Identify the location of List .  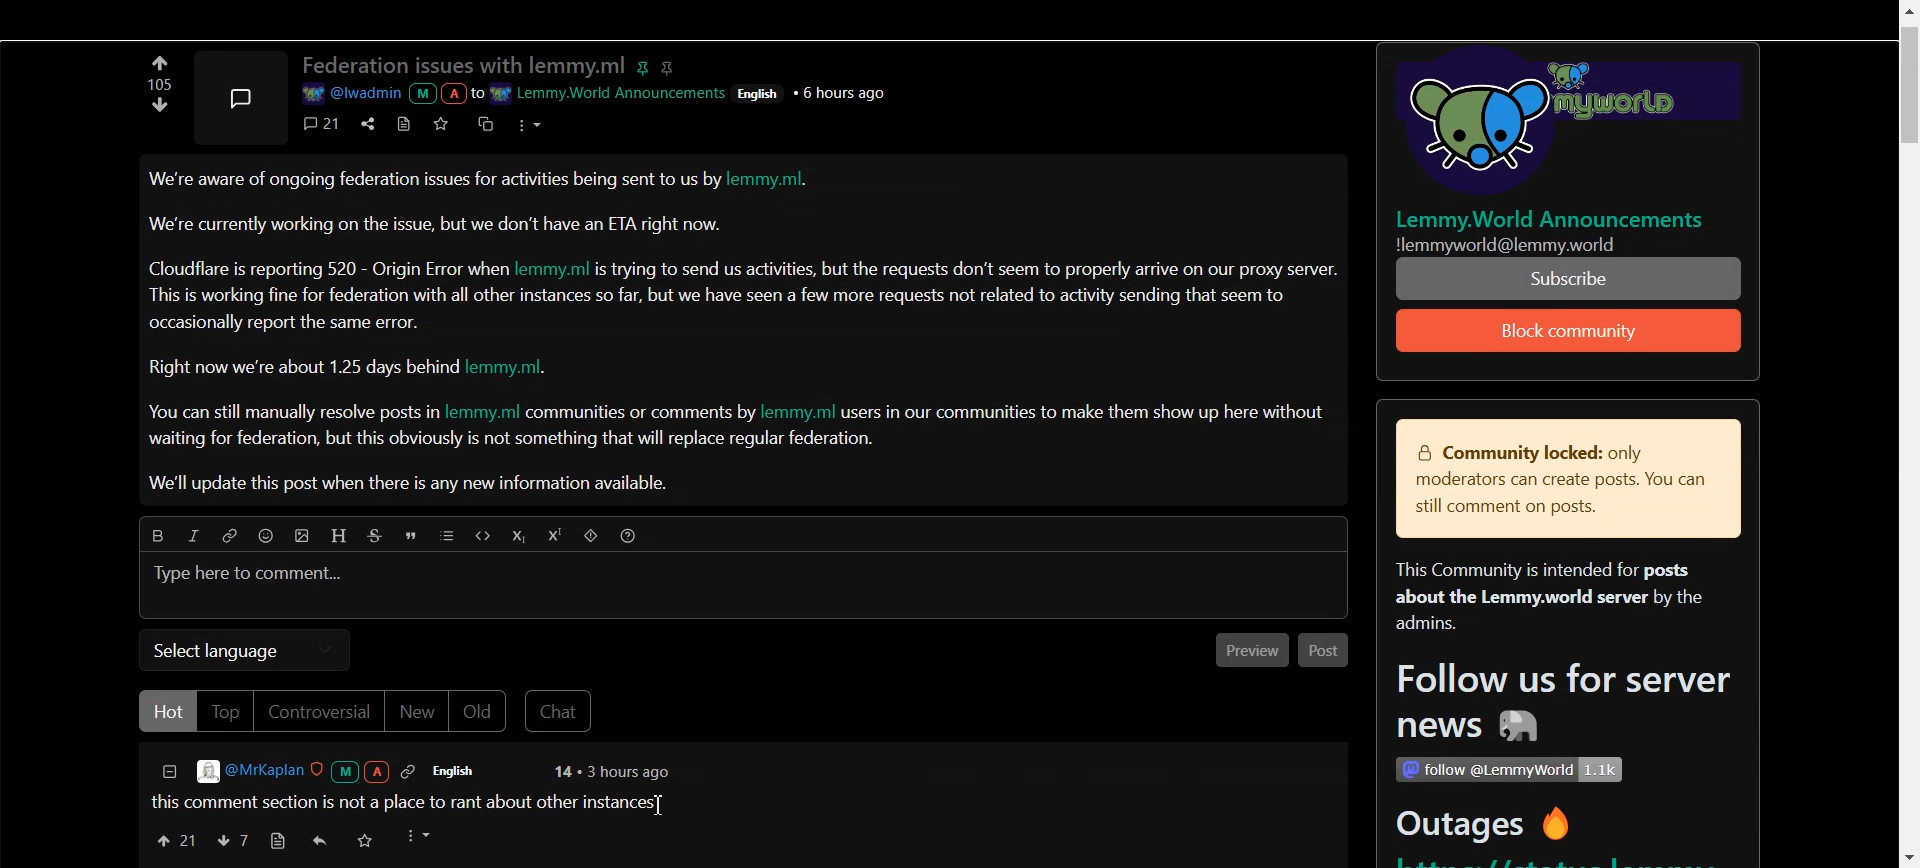
(448, 537).